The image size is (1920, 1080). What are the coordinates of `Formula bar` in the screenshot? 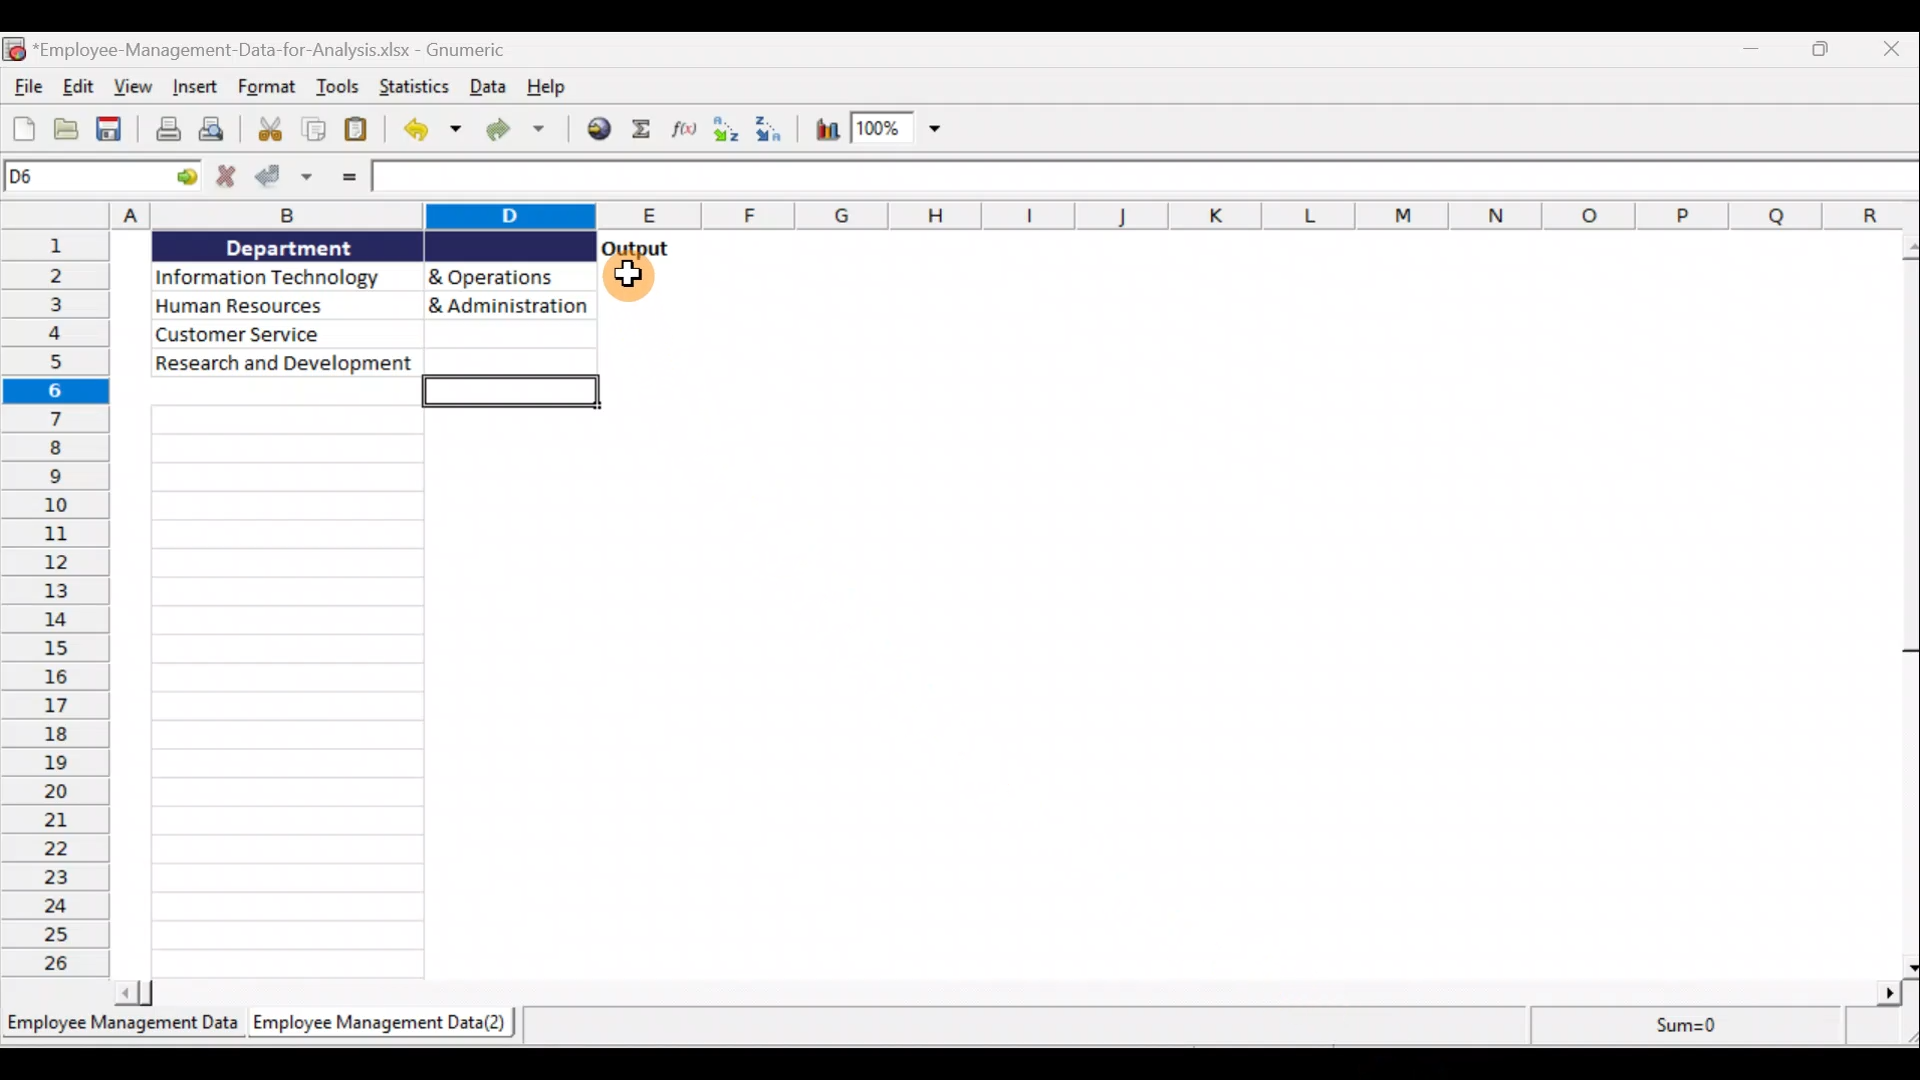 It's located at (1147, 176).